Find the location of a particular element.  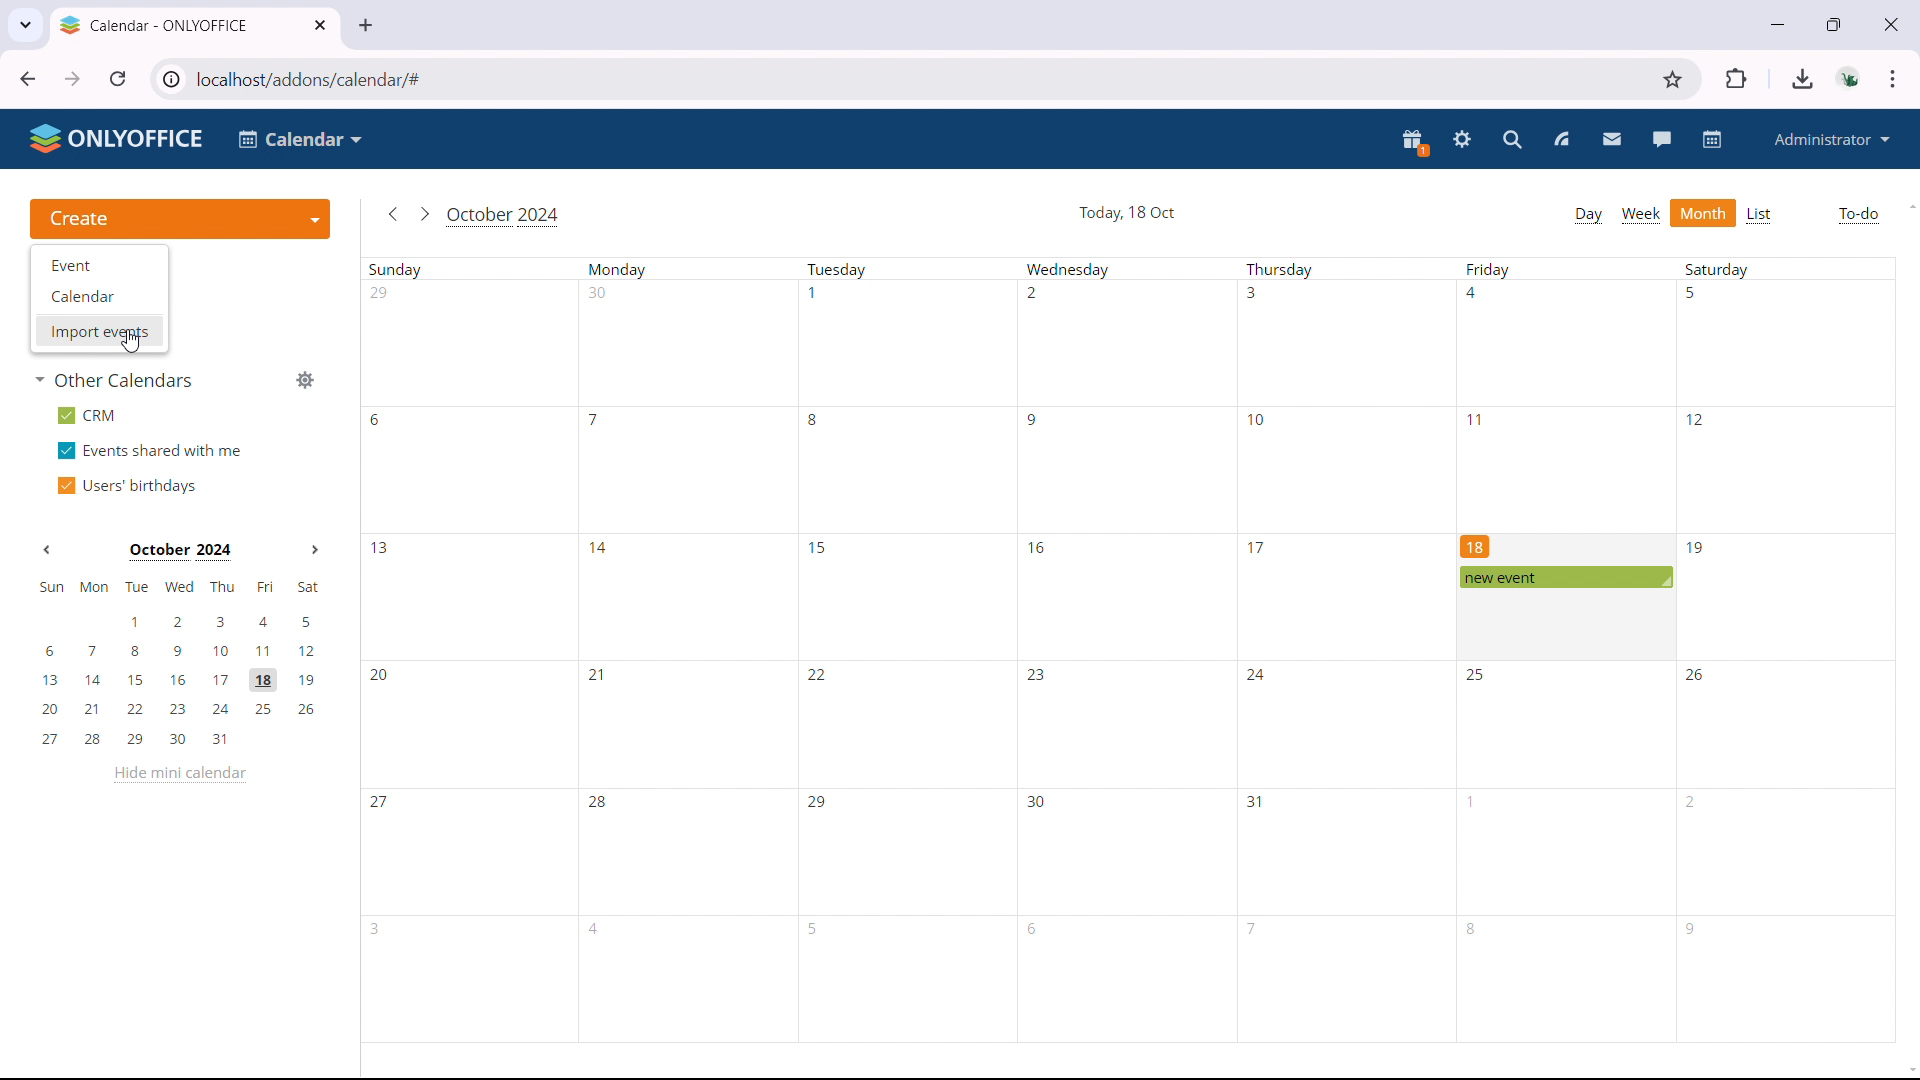

8 is located at coordinates (814, 419).